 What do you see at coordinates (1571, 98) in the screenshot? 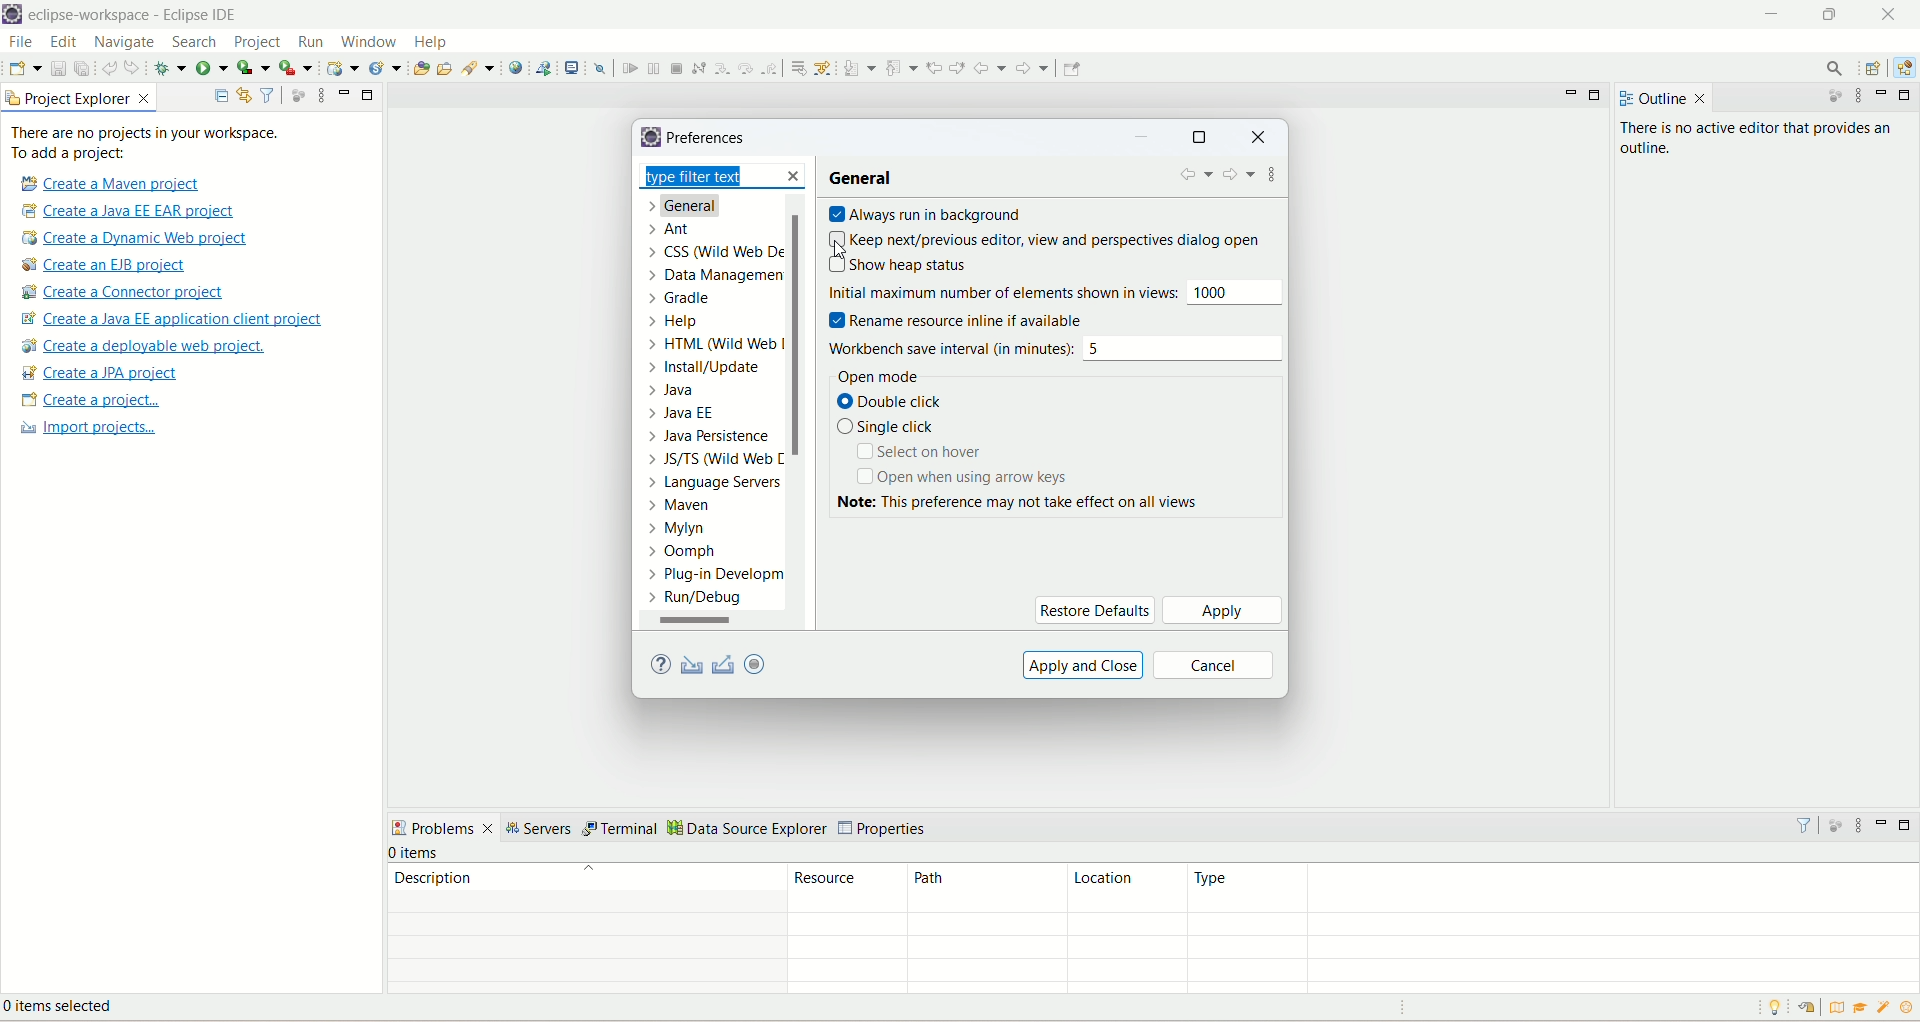
I see `minimize` at bounding box center [1571, 98].